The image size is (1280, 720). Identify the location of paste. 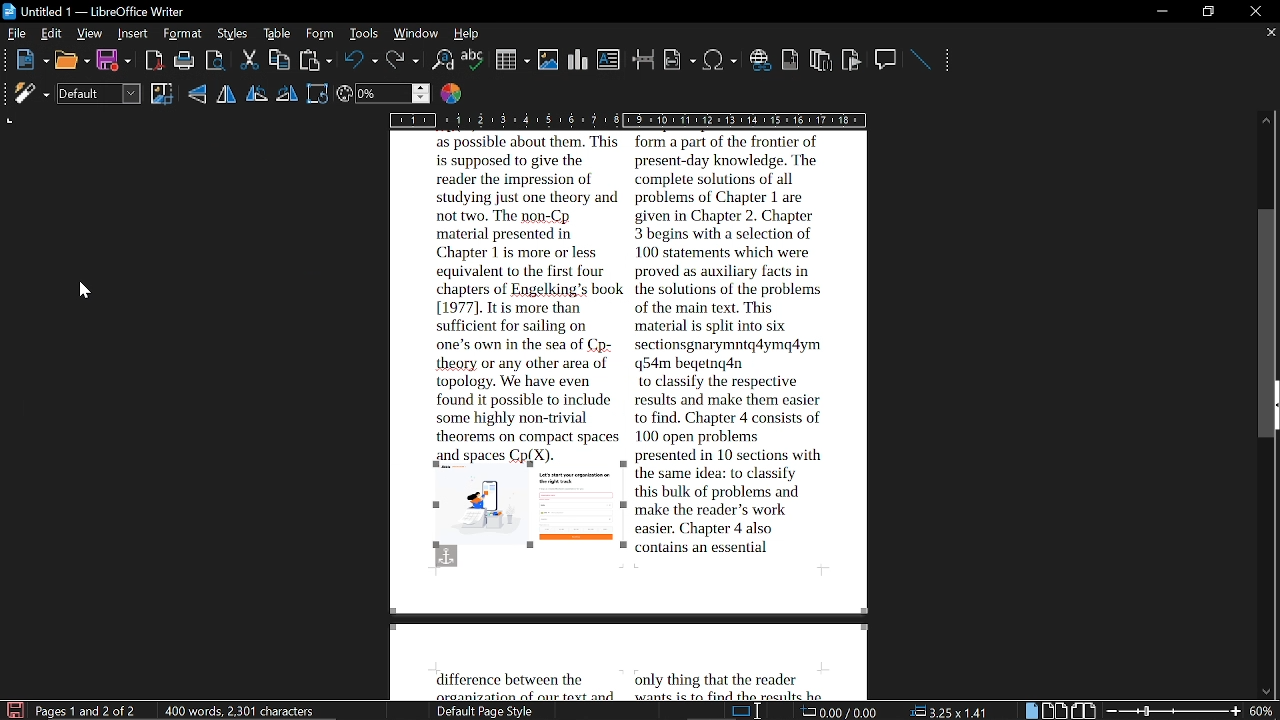
(314, 61).